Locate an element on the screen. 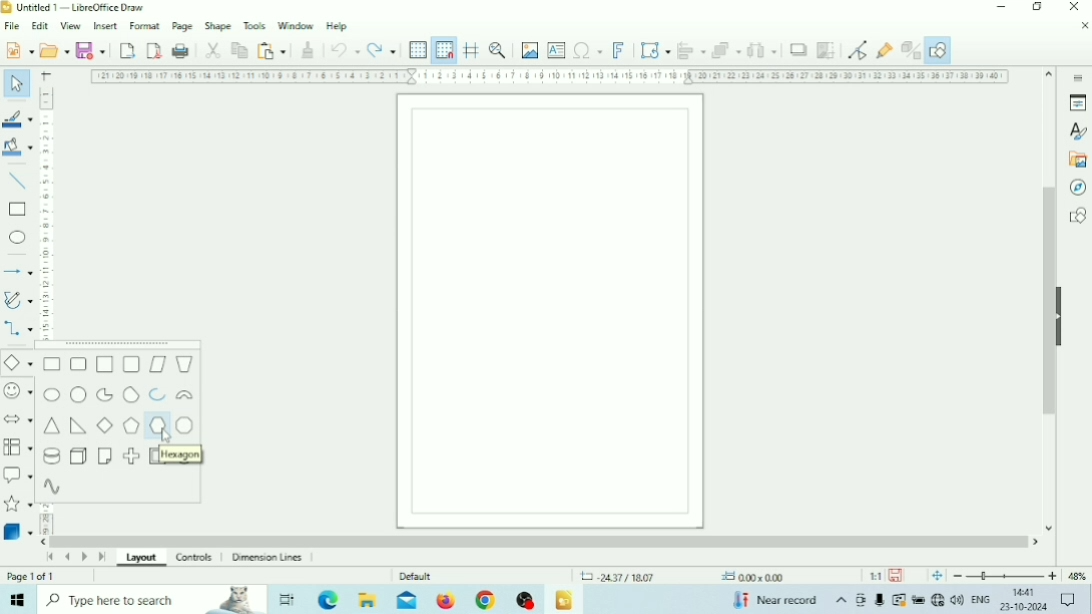 This screenshot has width=1092, height=614. Scroll to first page is located at coordinates (50, 558).